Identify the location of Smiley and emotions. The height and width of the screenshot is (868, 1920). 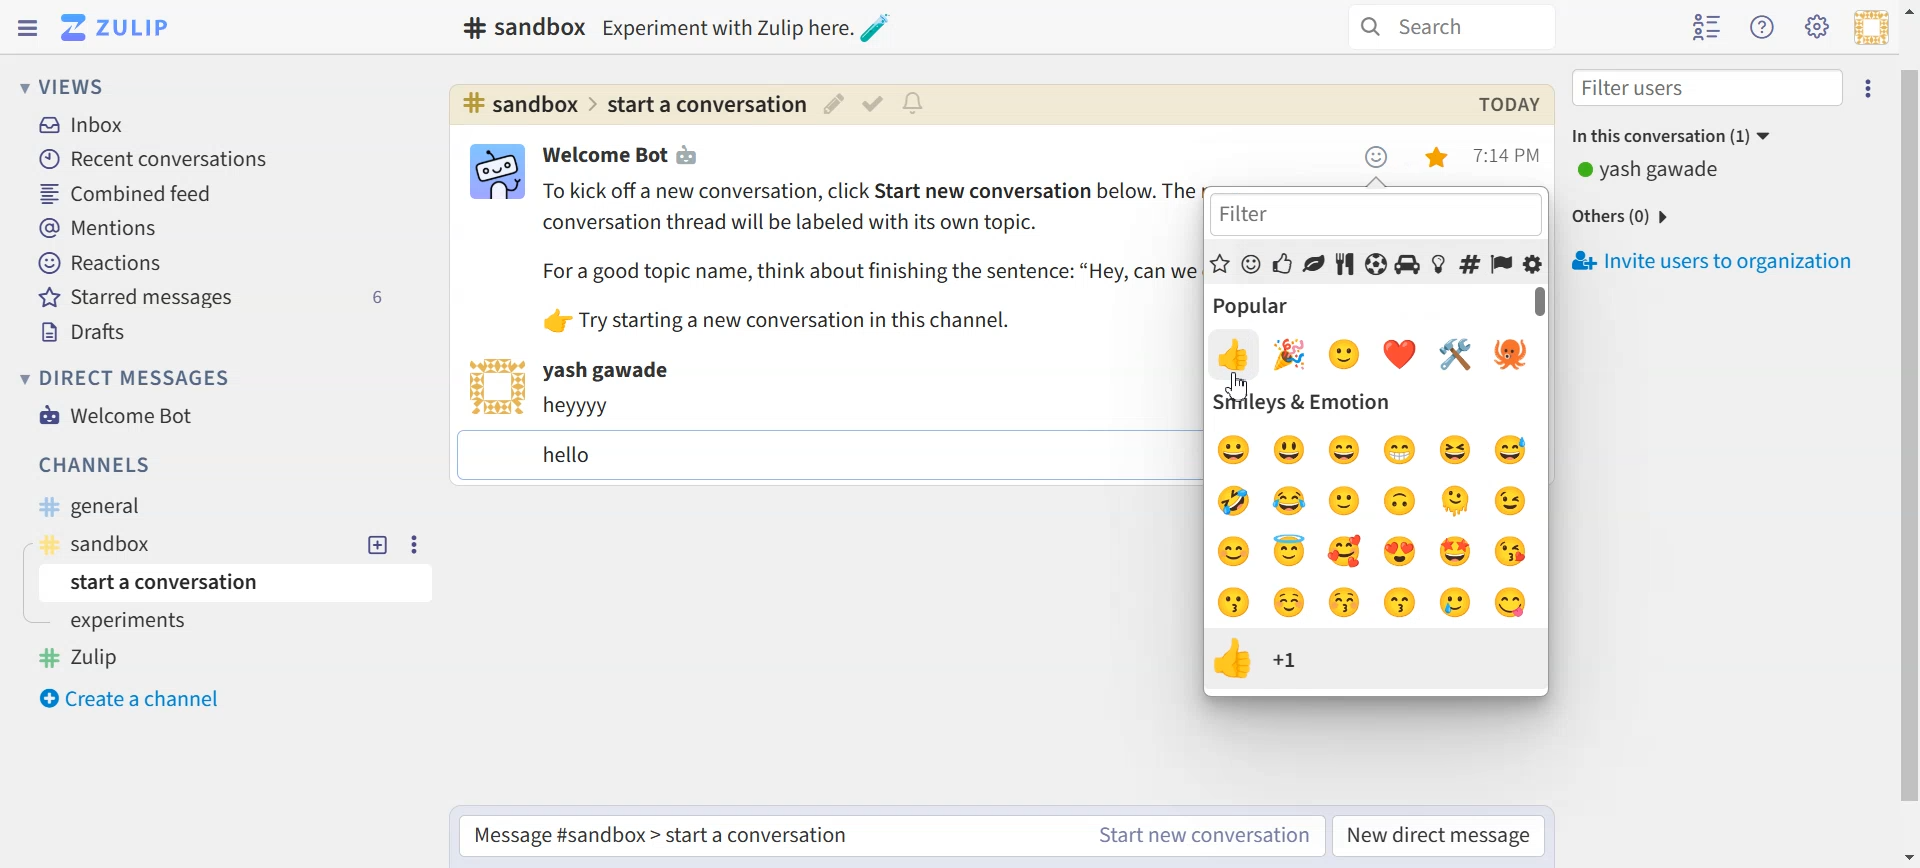
(1251, 265).